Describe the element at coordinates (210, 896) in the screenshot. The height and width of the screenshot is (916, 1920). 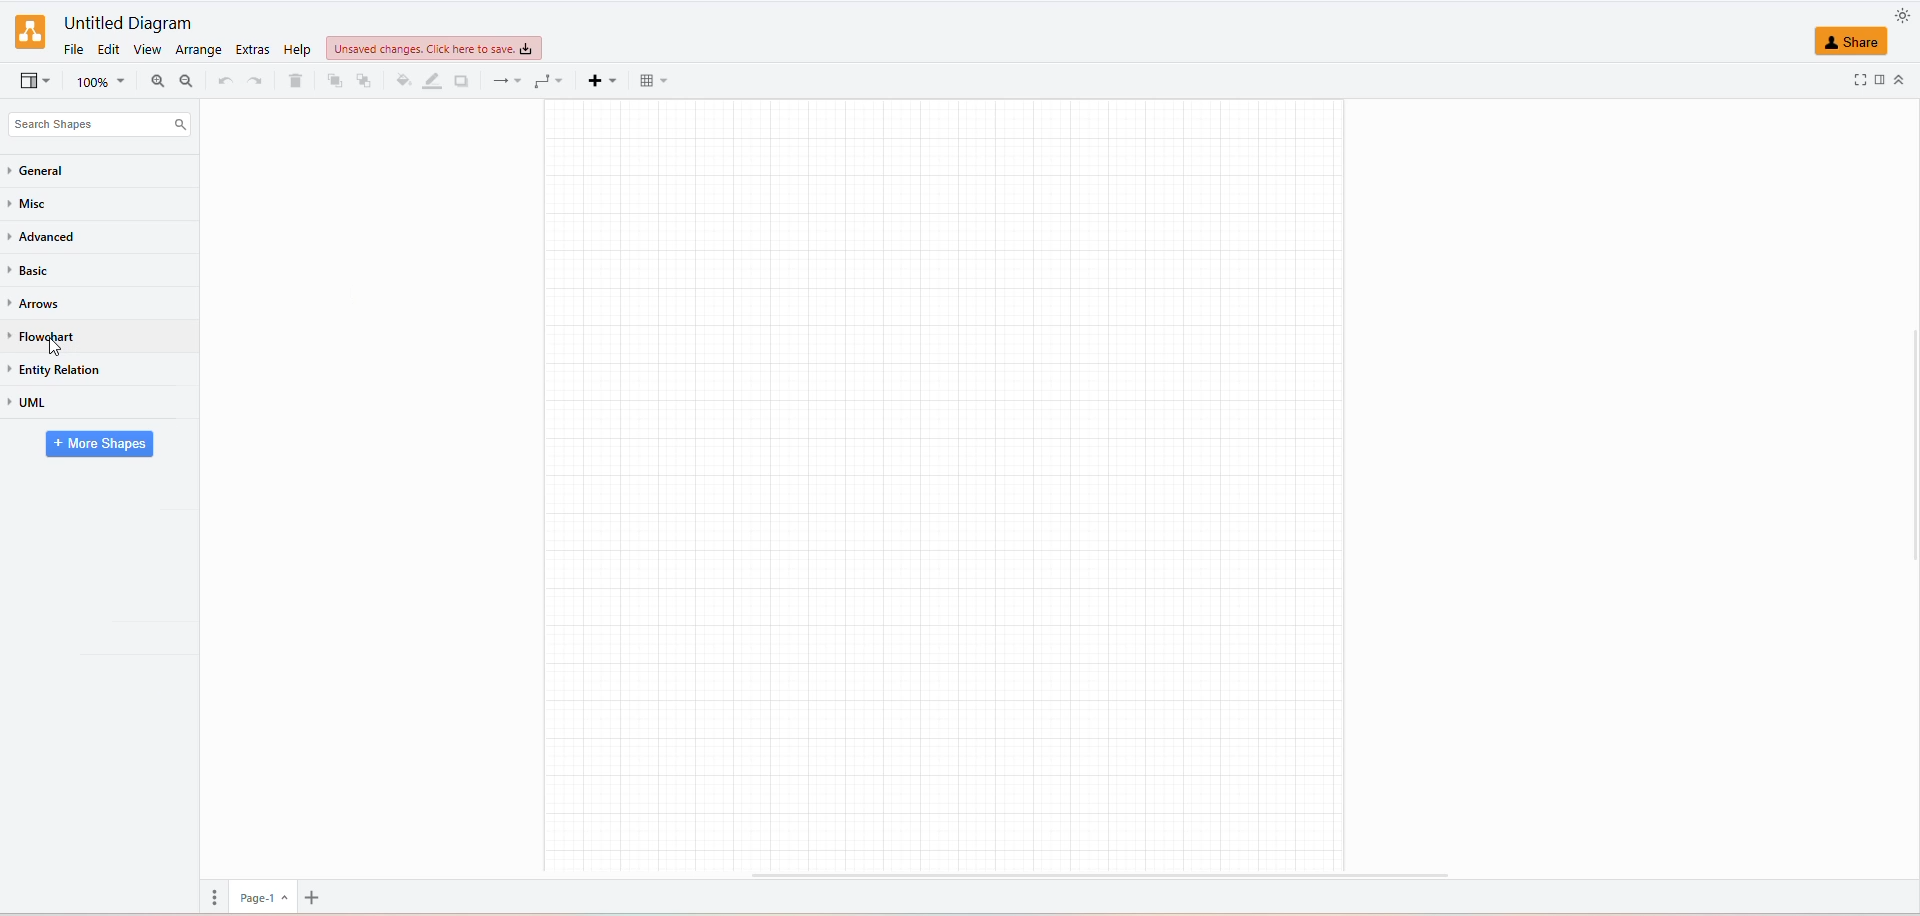
I see `PAGES` at that location.